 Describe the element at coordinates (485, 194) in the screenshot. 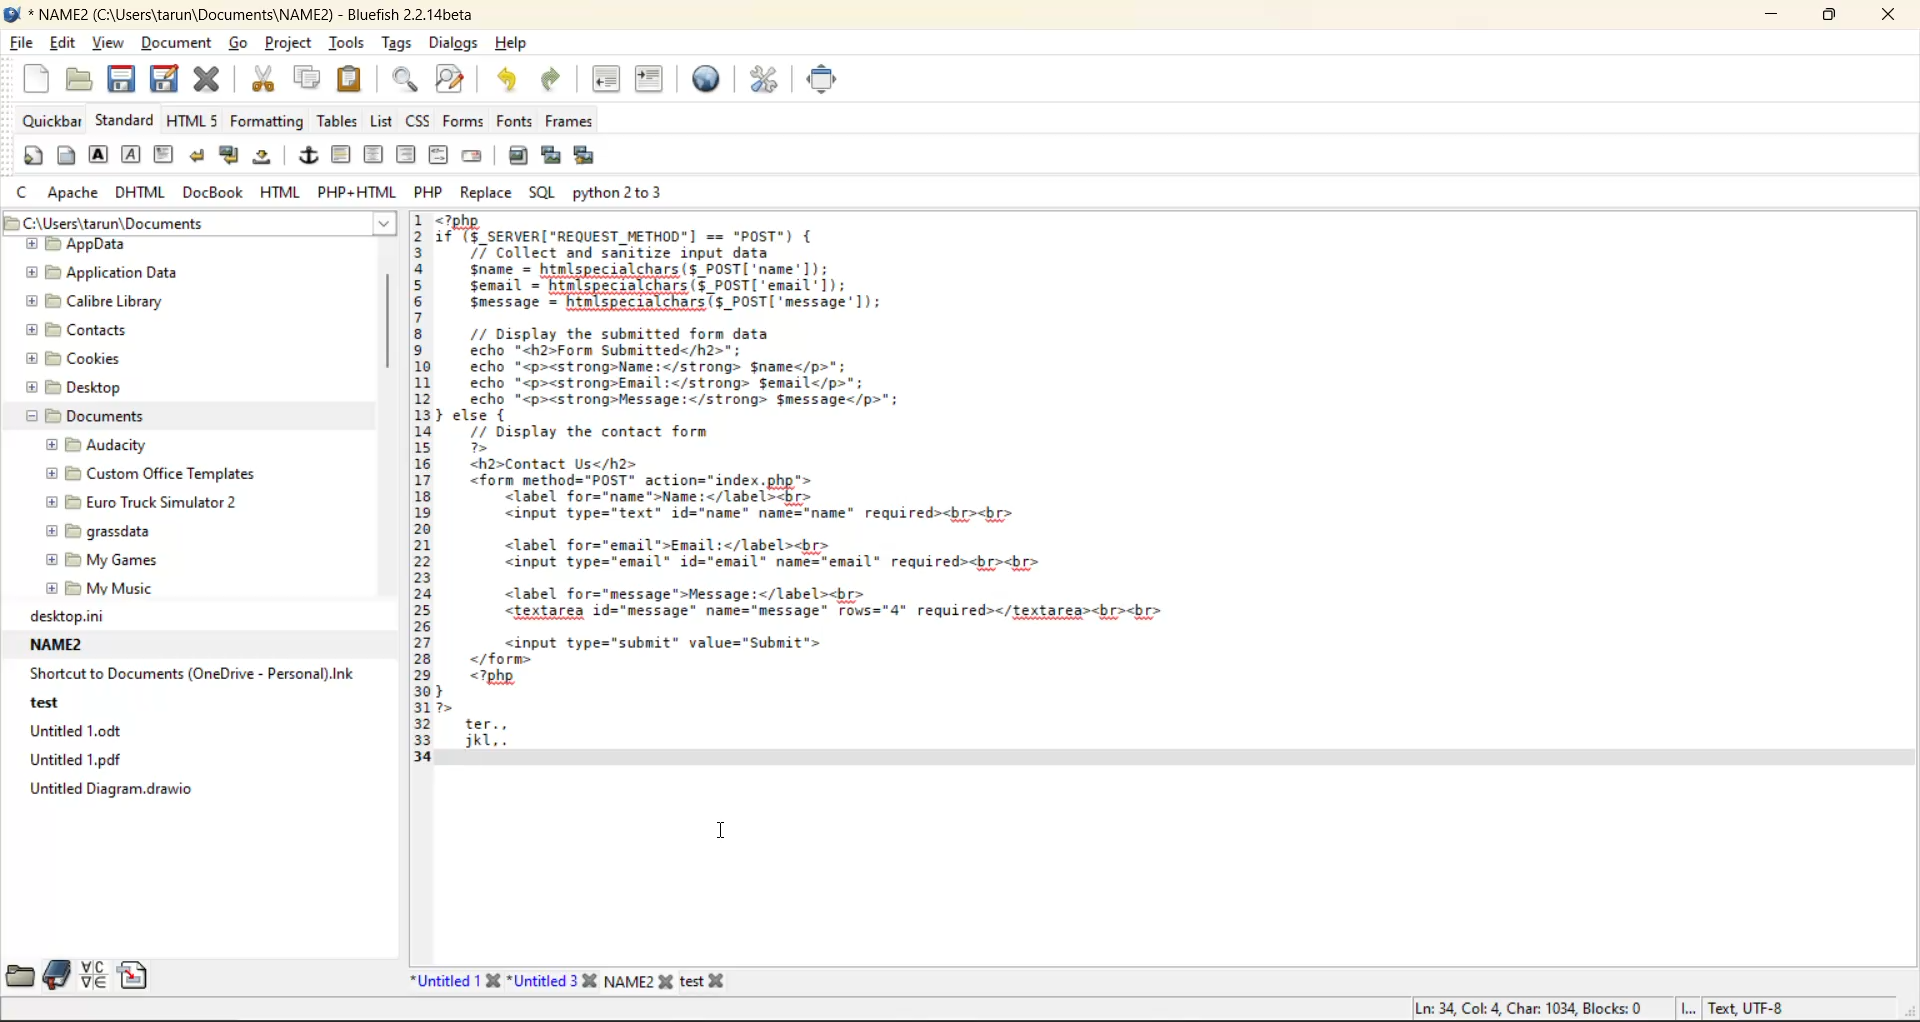

I see `replace` at that location.